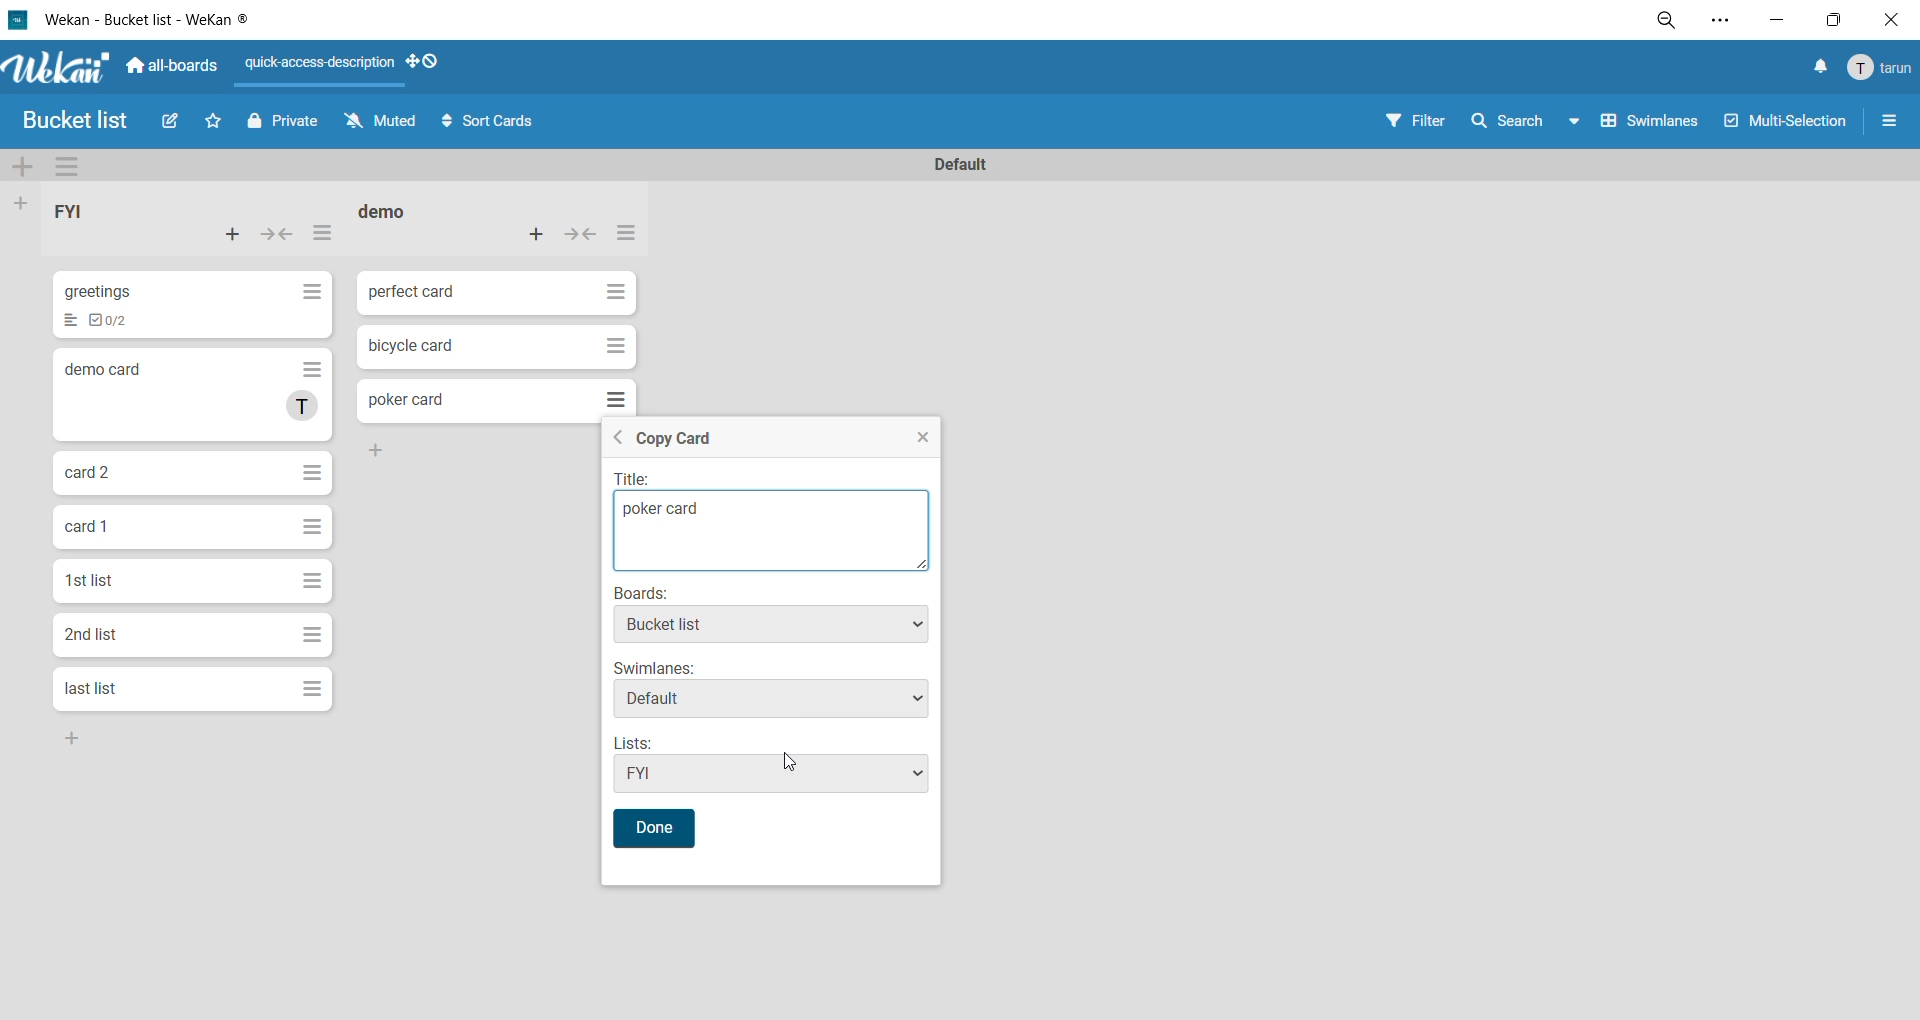 The height and width of the screenshot is (1020, 1920). What do you see at coordinates (538, 233) in the screenshot?
I see `add card` at bounding box center [538, 233].